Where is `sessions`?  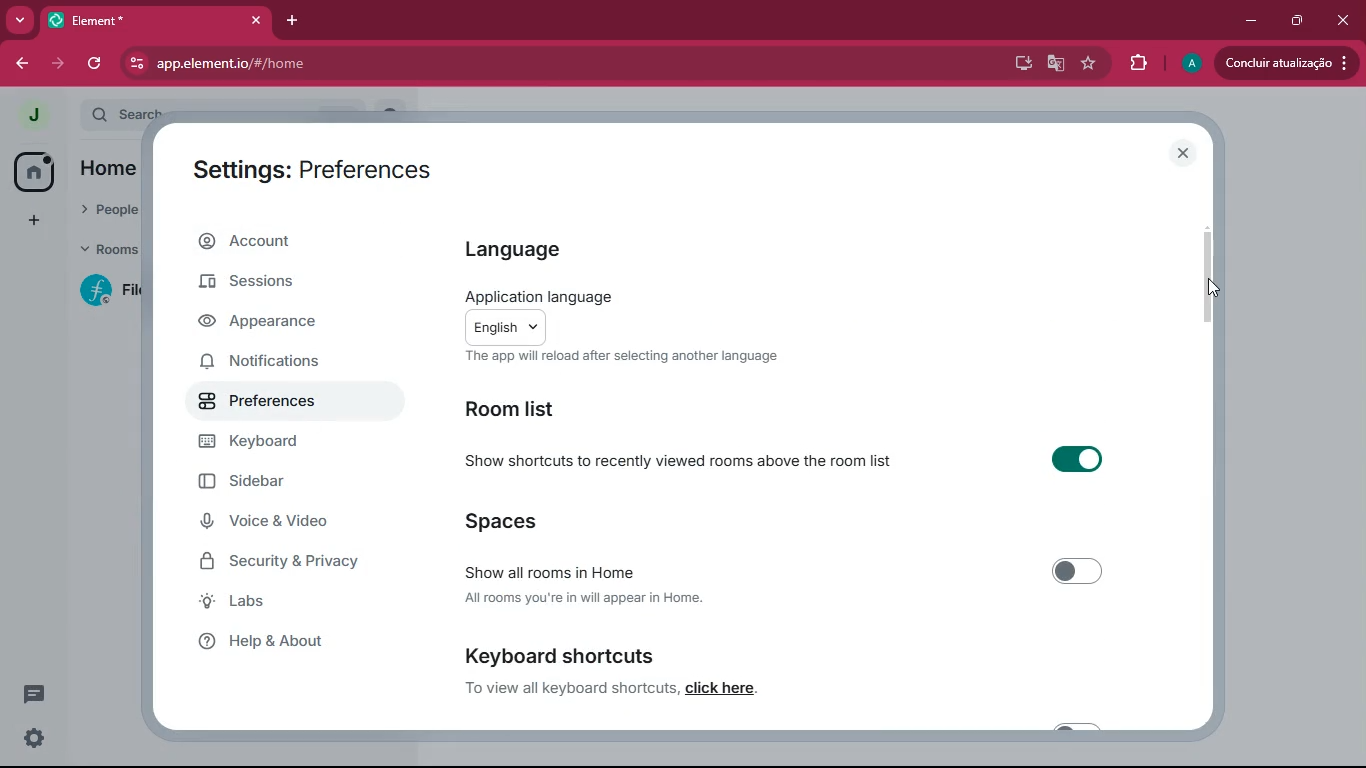
sessions is located at coordinates (283, 285).